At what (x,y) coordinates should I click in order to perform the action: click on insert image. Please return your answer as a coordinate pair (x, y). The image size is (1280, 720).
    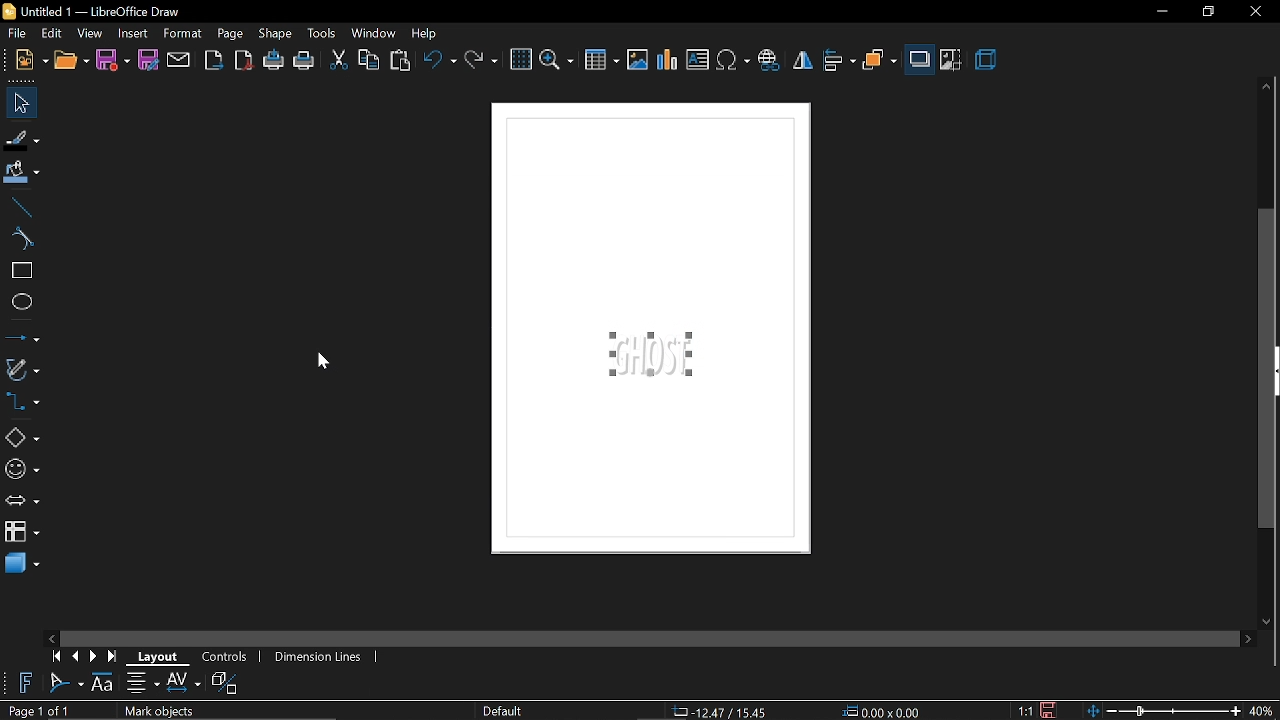
    Looking at the image, I should click on (638, 60).